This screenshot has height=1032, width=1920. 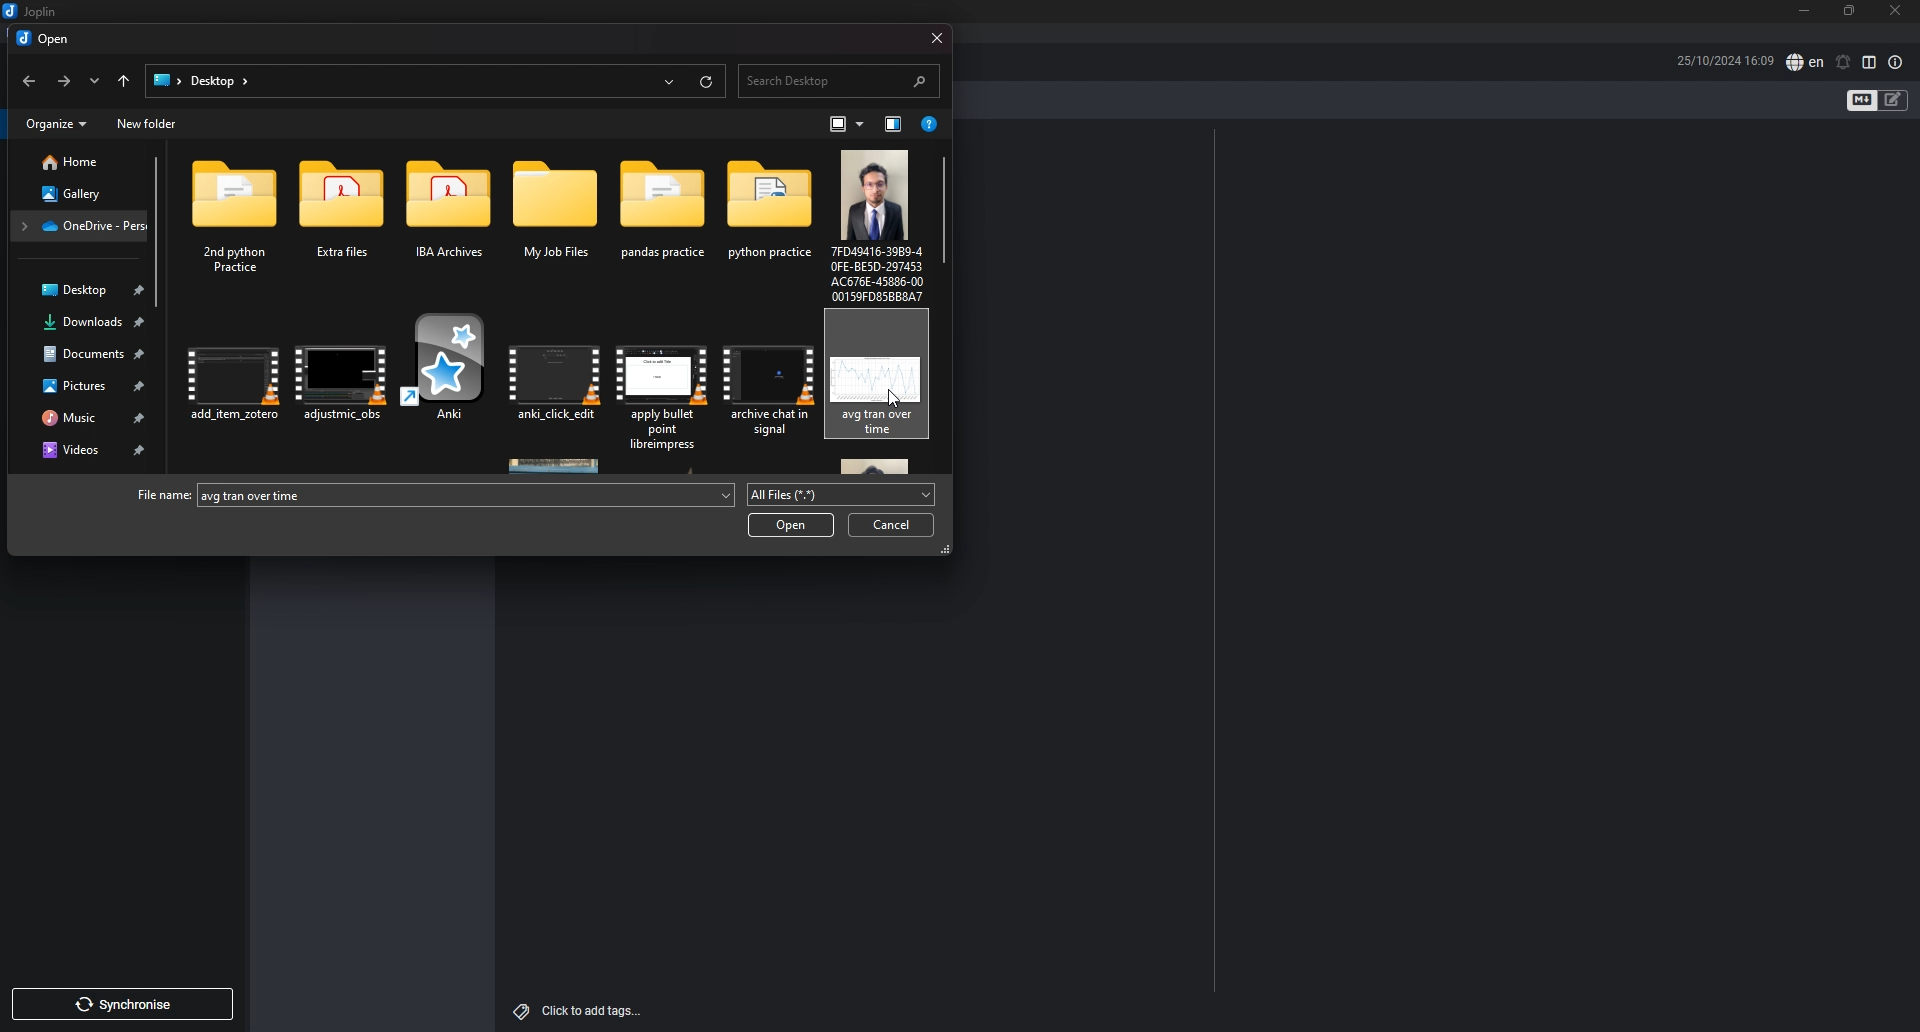 What do you see at coordinates (90, 82) in the screenshot?
I see `recent` at bounding box center [90, 82].